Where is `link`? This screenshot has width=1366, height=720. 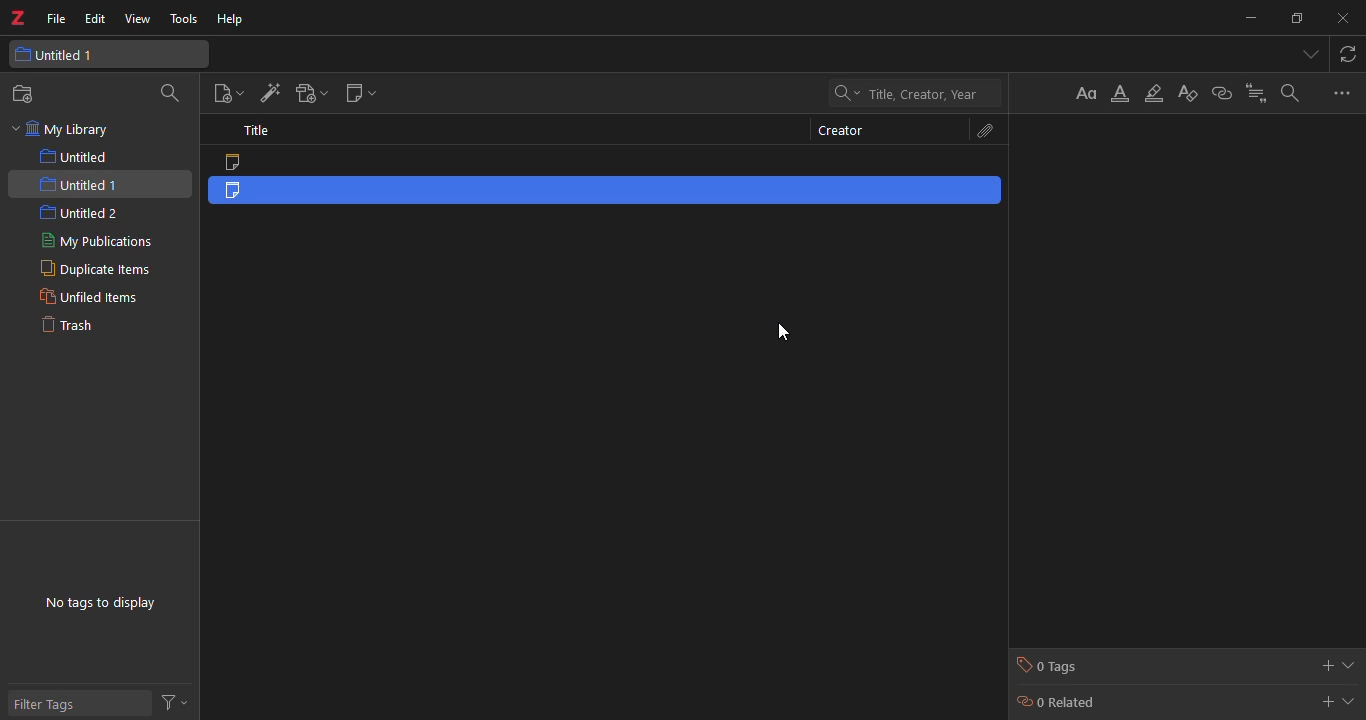 link is located at coordinates (1217, 93).